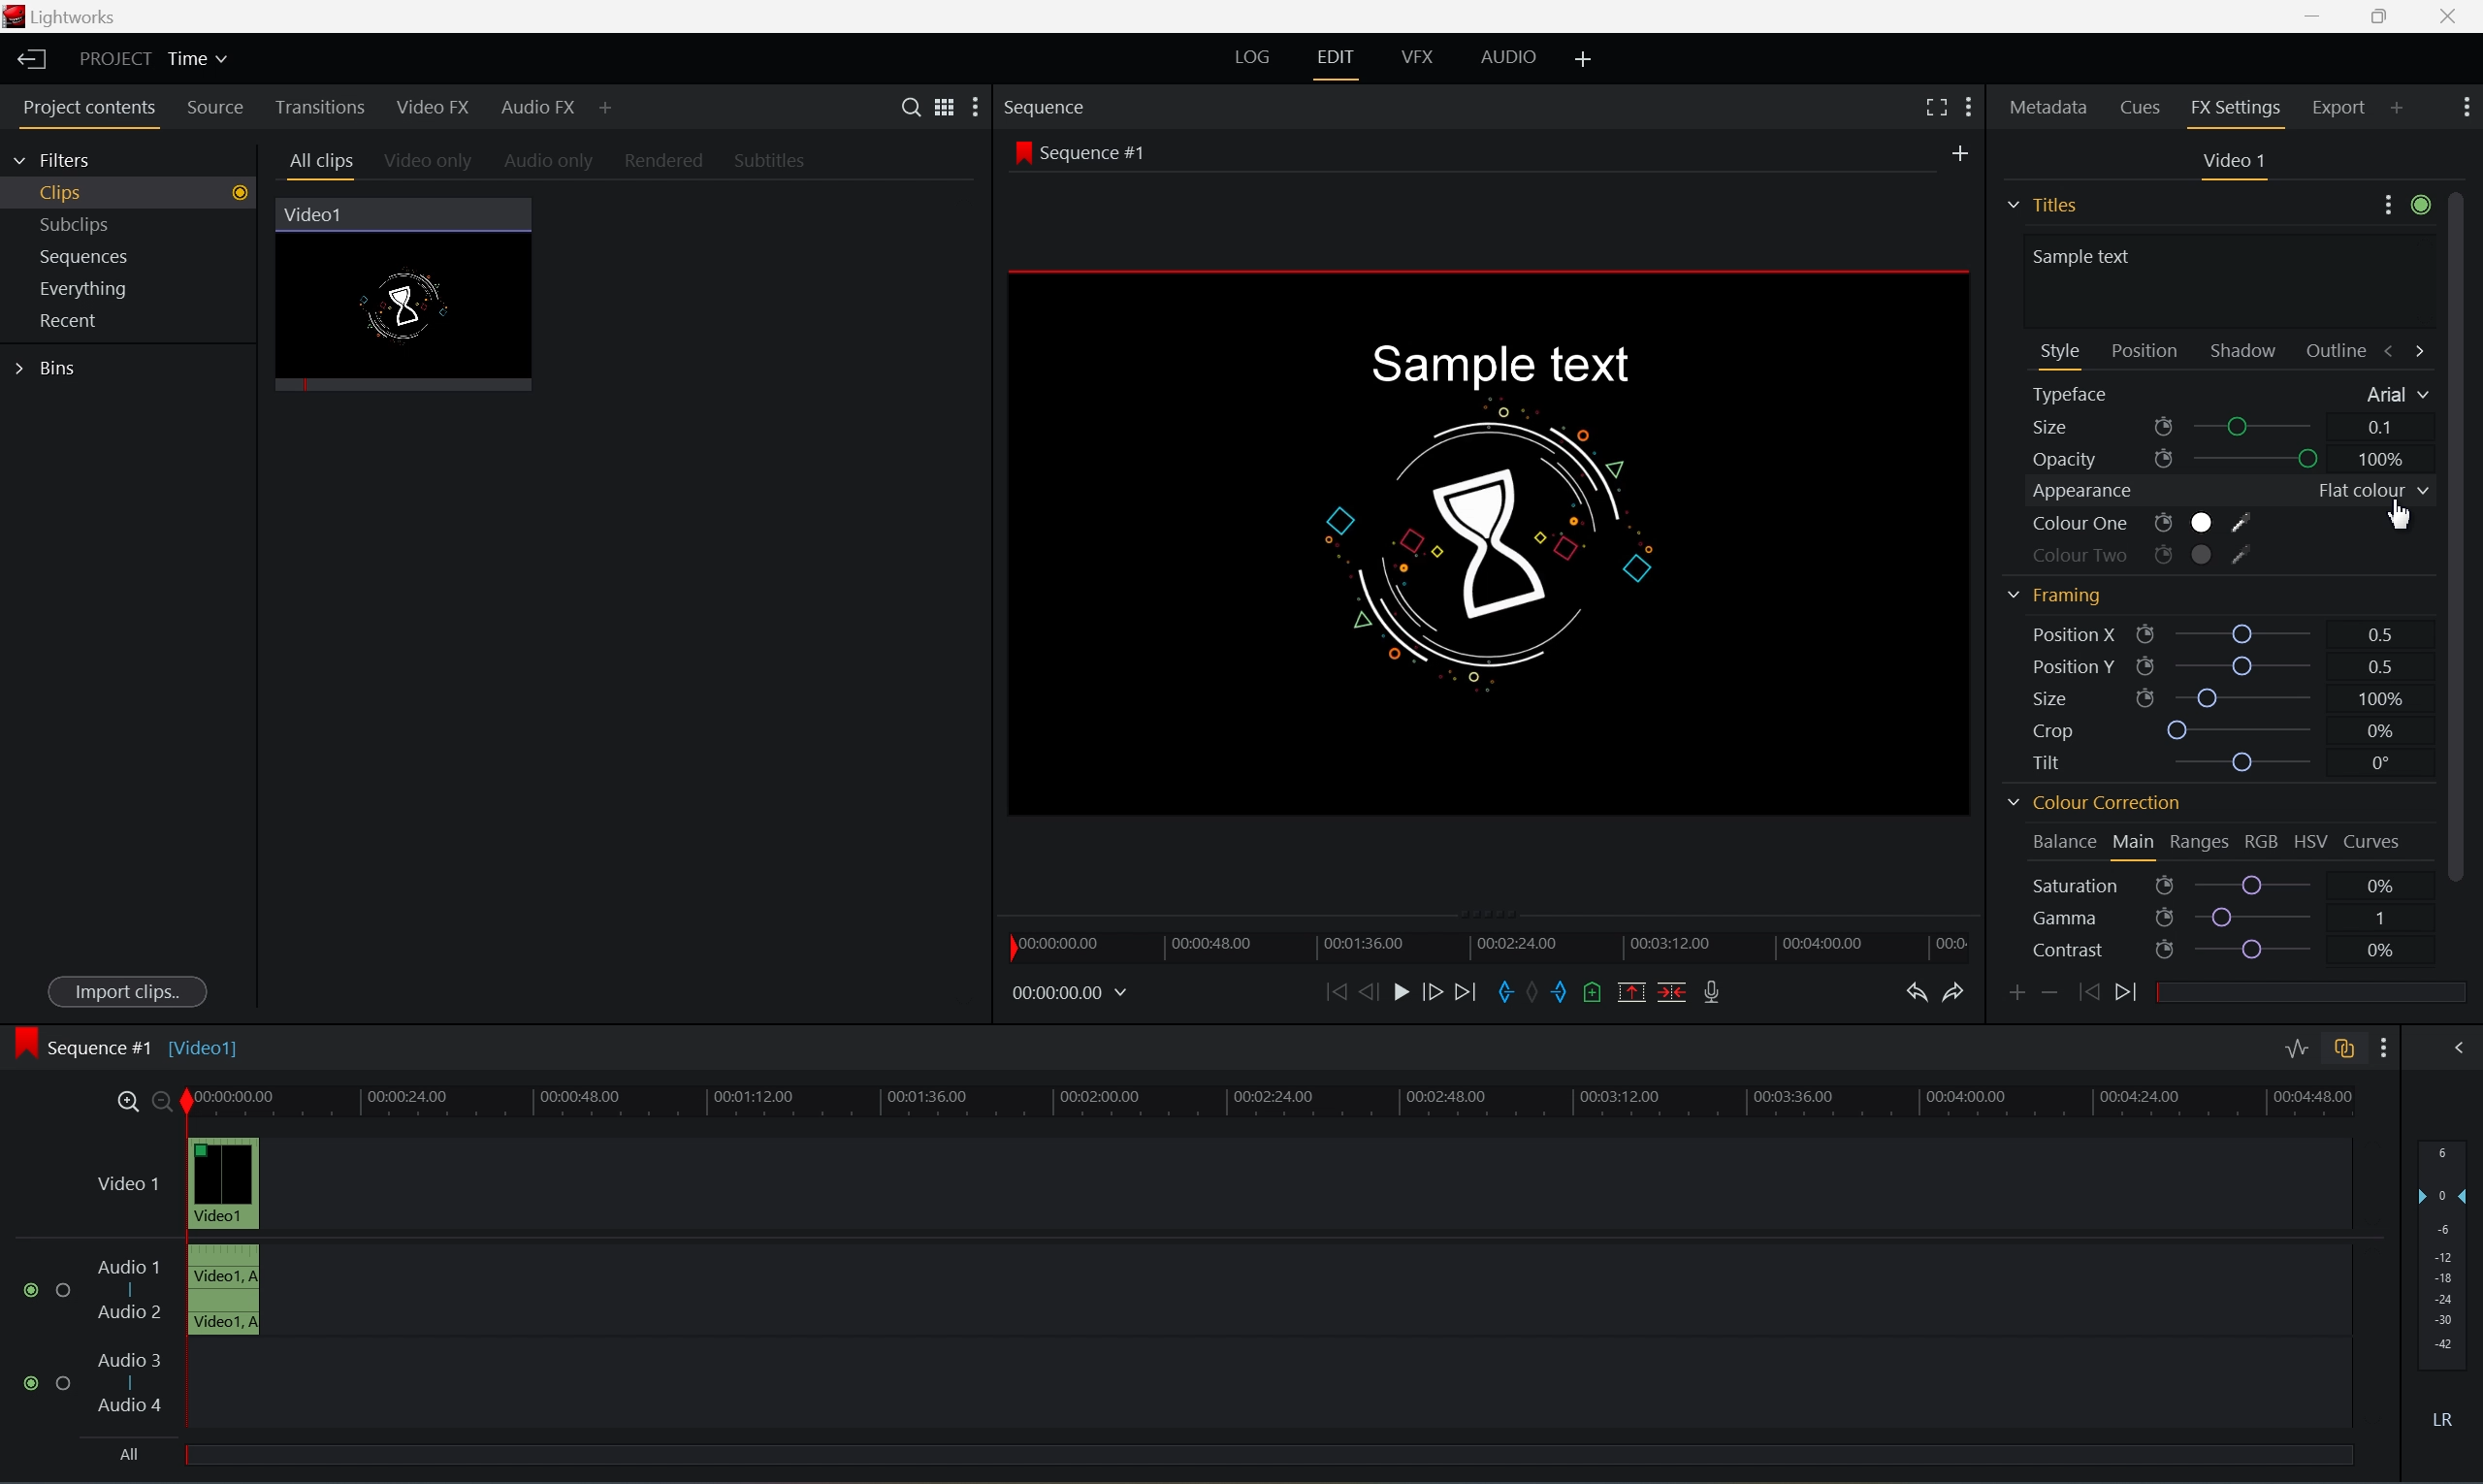 Image resolution: width=2483 pixels, height=1484 pixels. I want to click on audio, so click(1518, 57).